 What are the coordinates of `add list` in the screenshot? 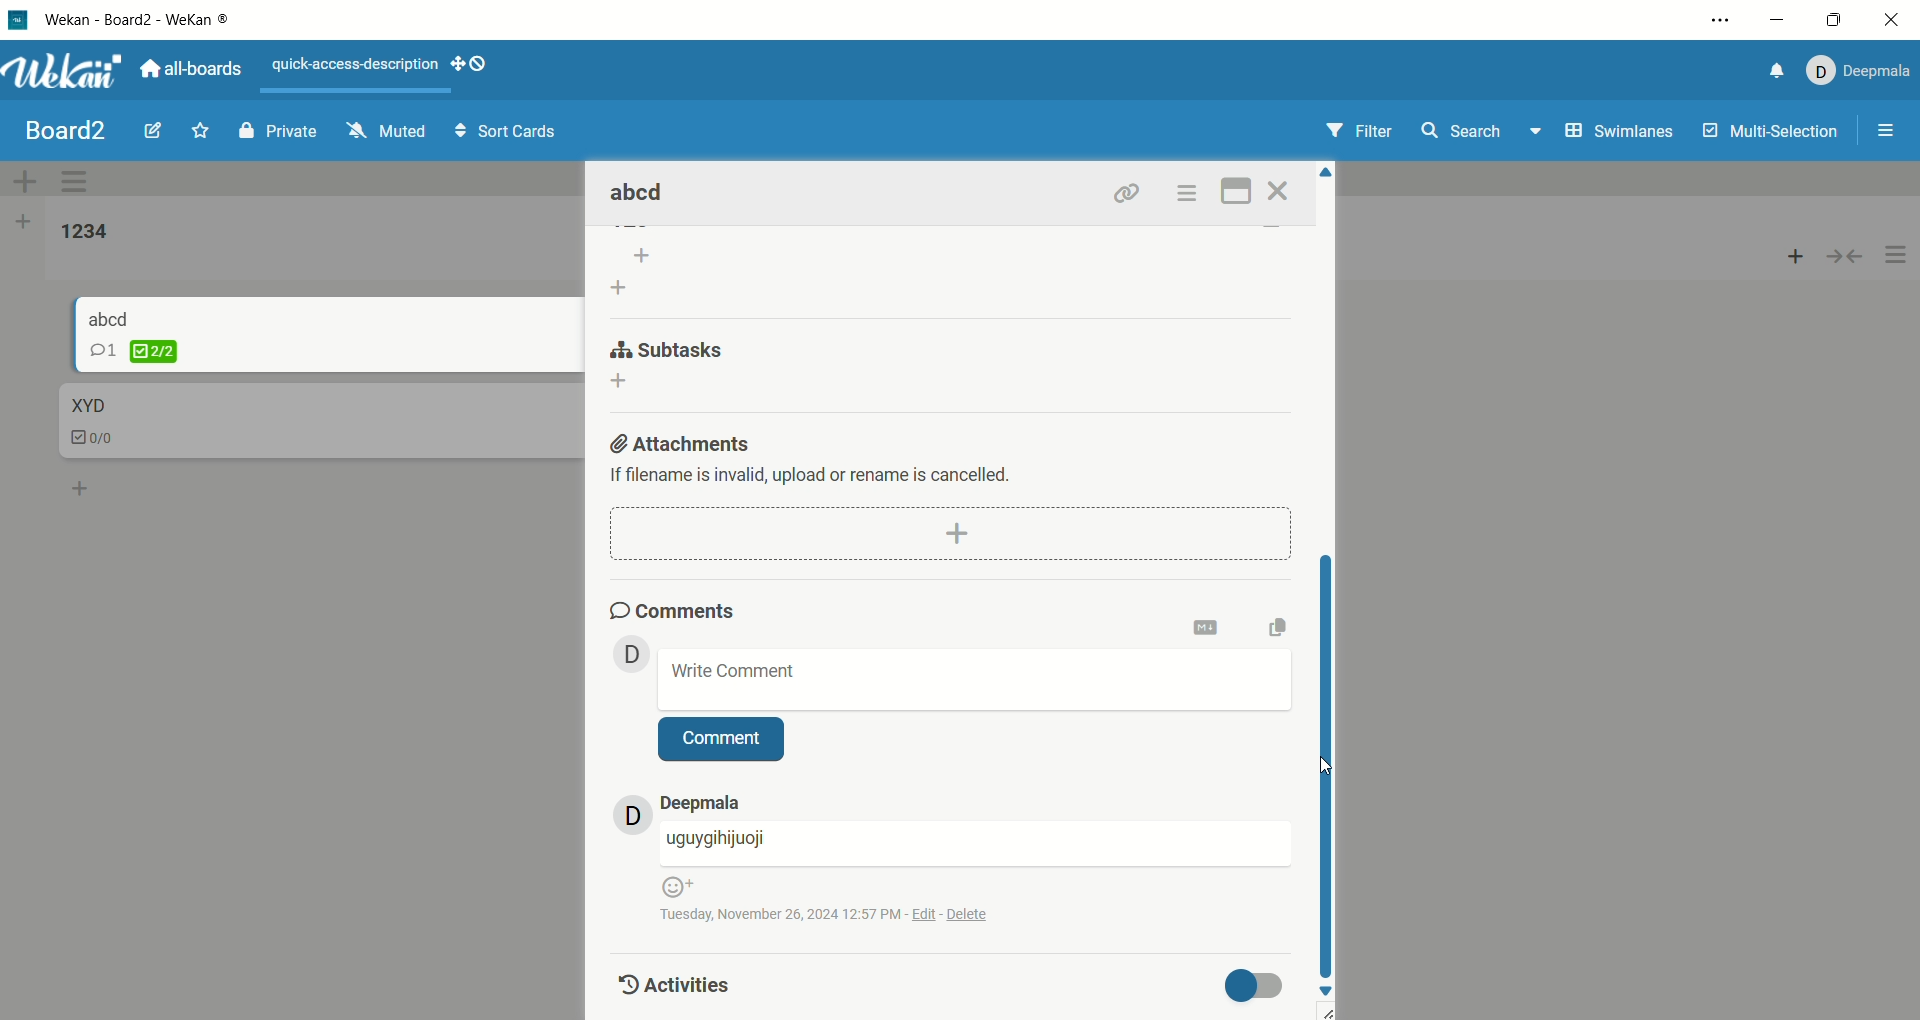 It's located at (23, 225).